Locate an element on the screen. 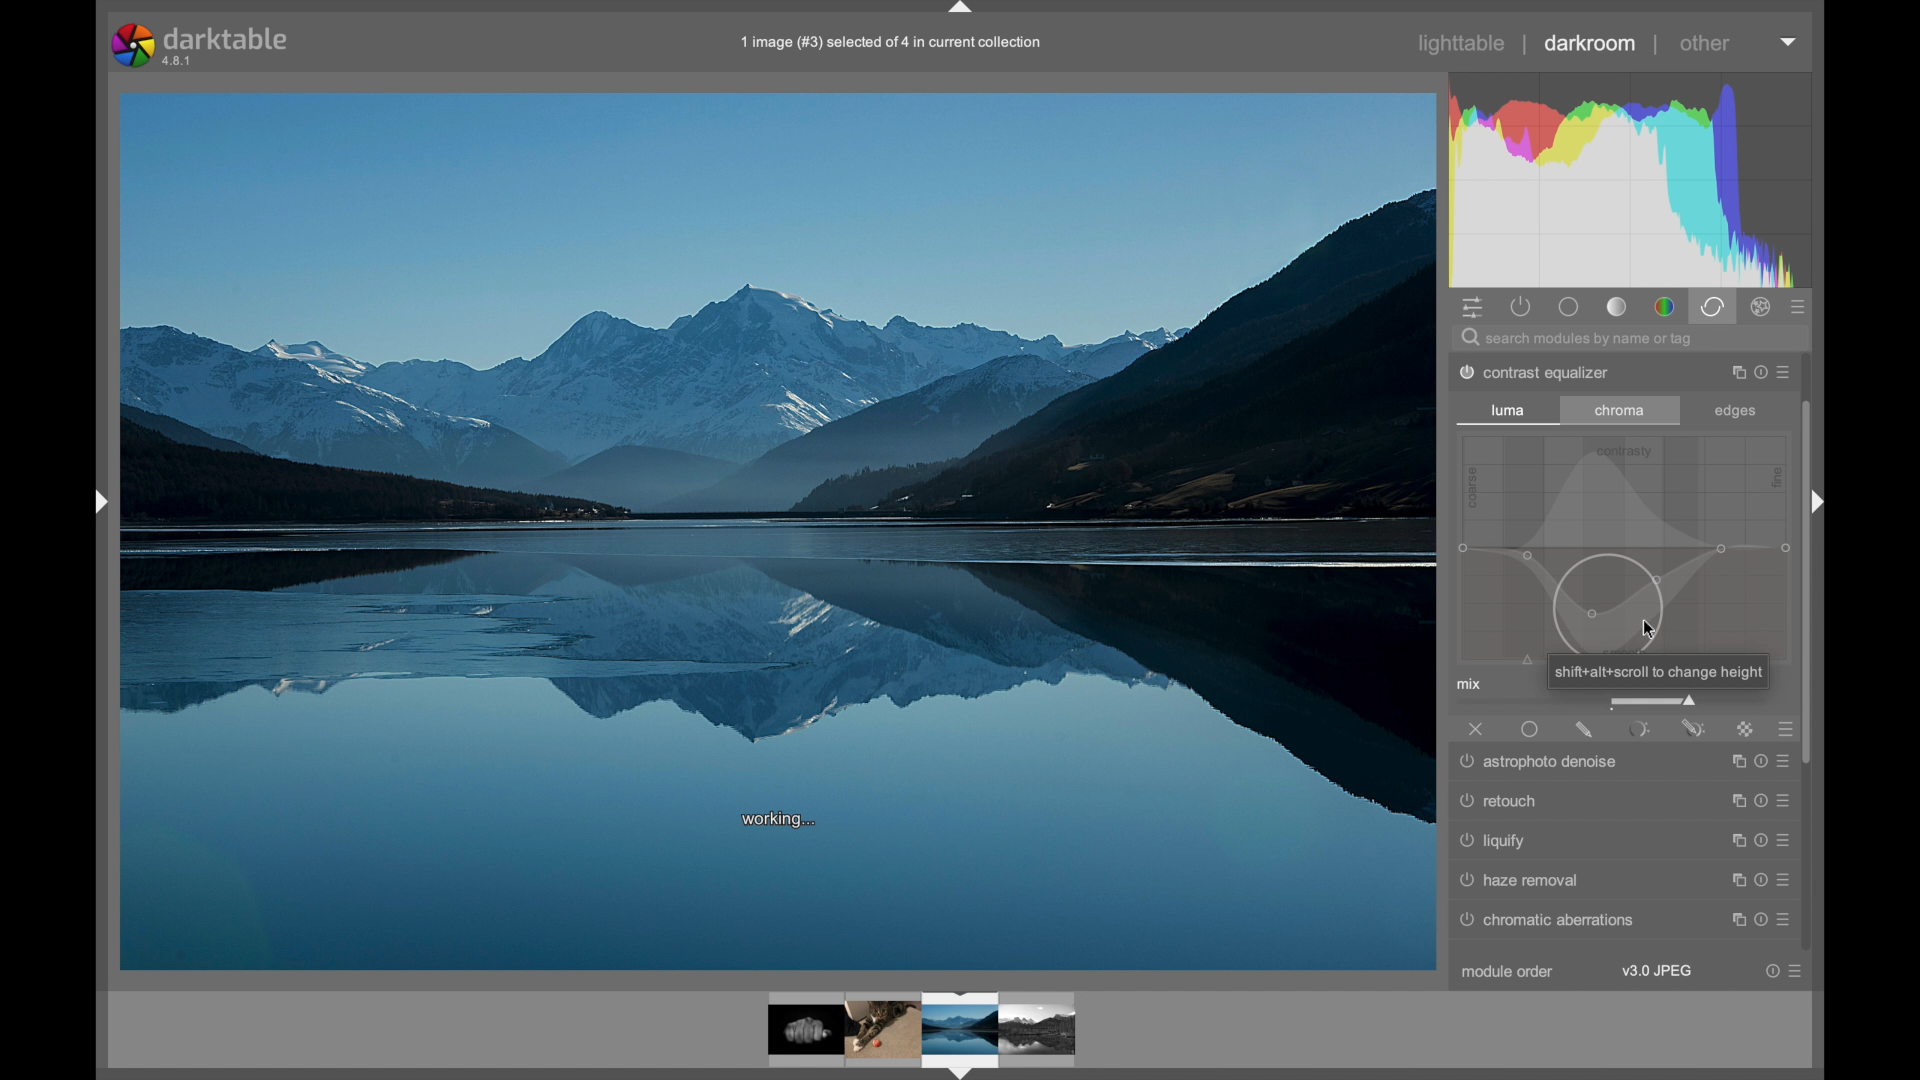 The image size is (1920, 1080). denoise is located at coordinates (1531, 840).